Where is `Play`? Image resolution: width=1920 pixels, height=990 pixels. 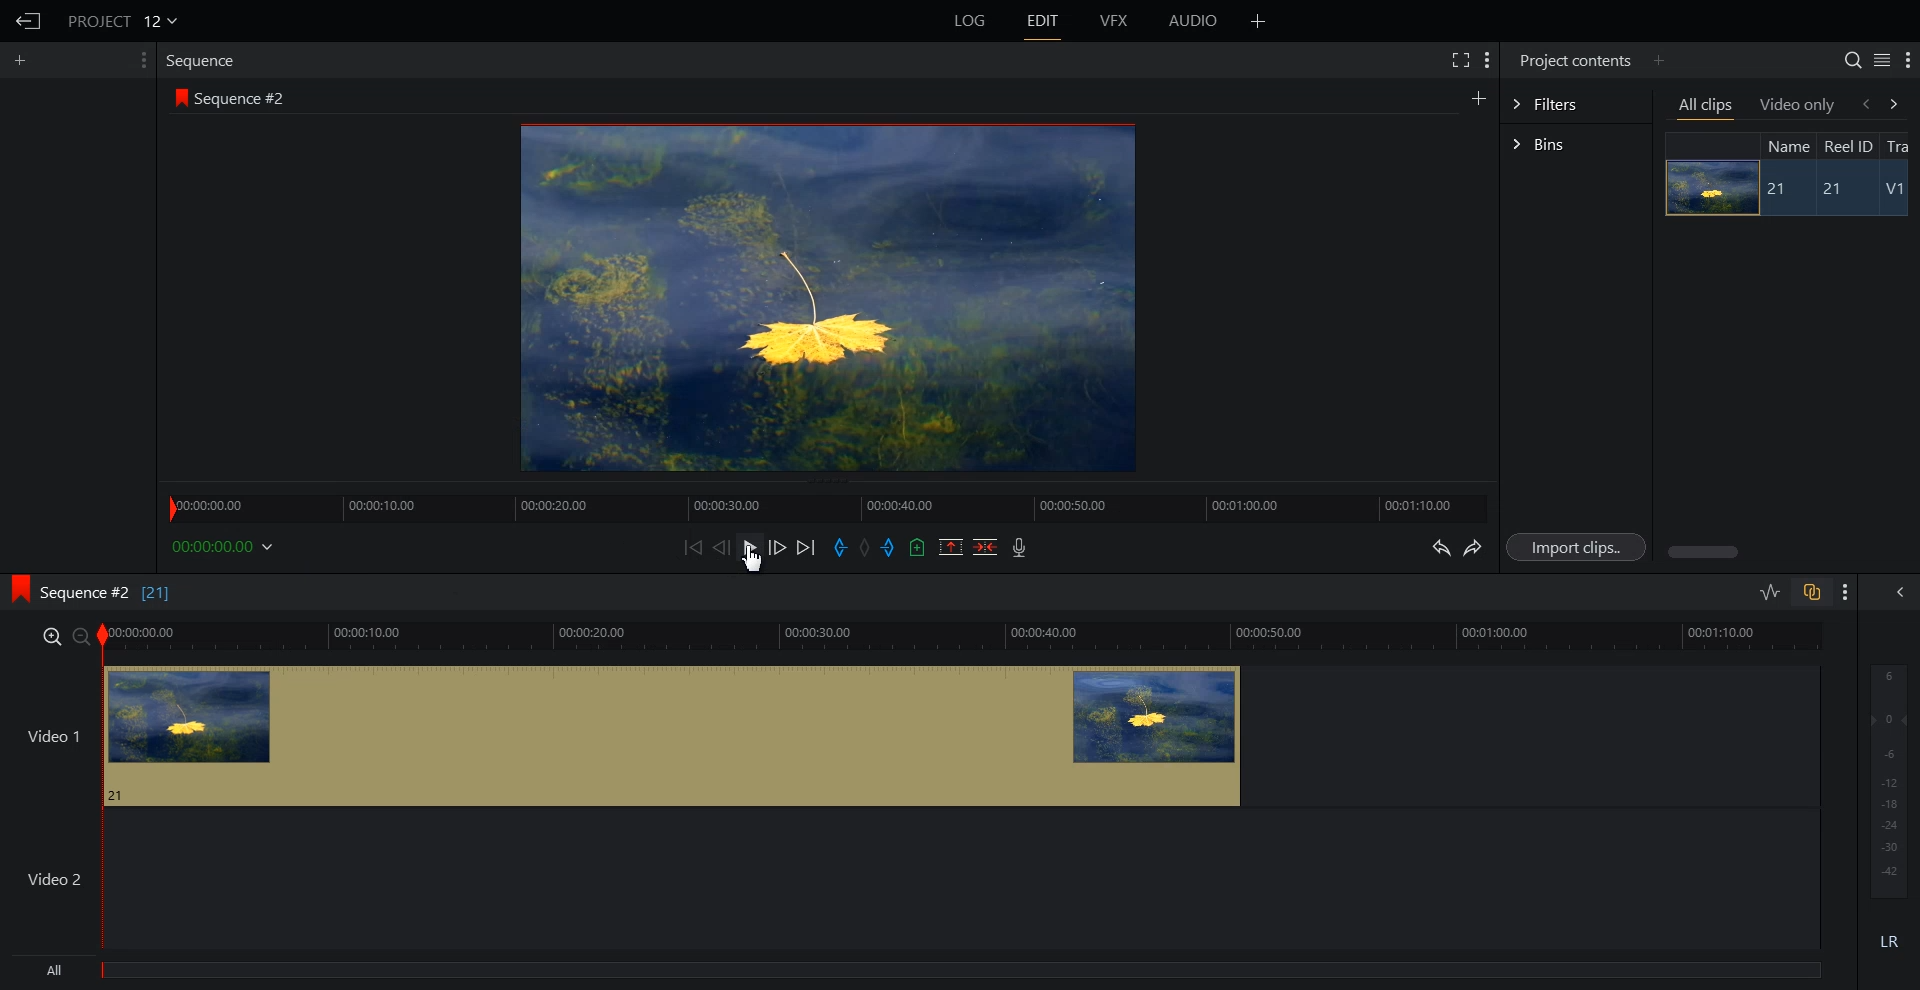 Play is located at coordinates (752, 547).